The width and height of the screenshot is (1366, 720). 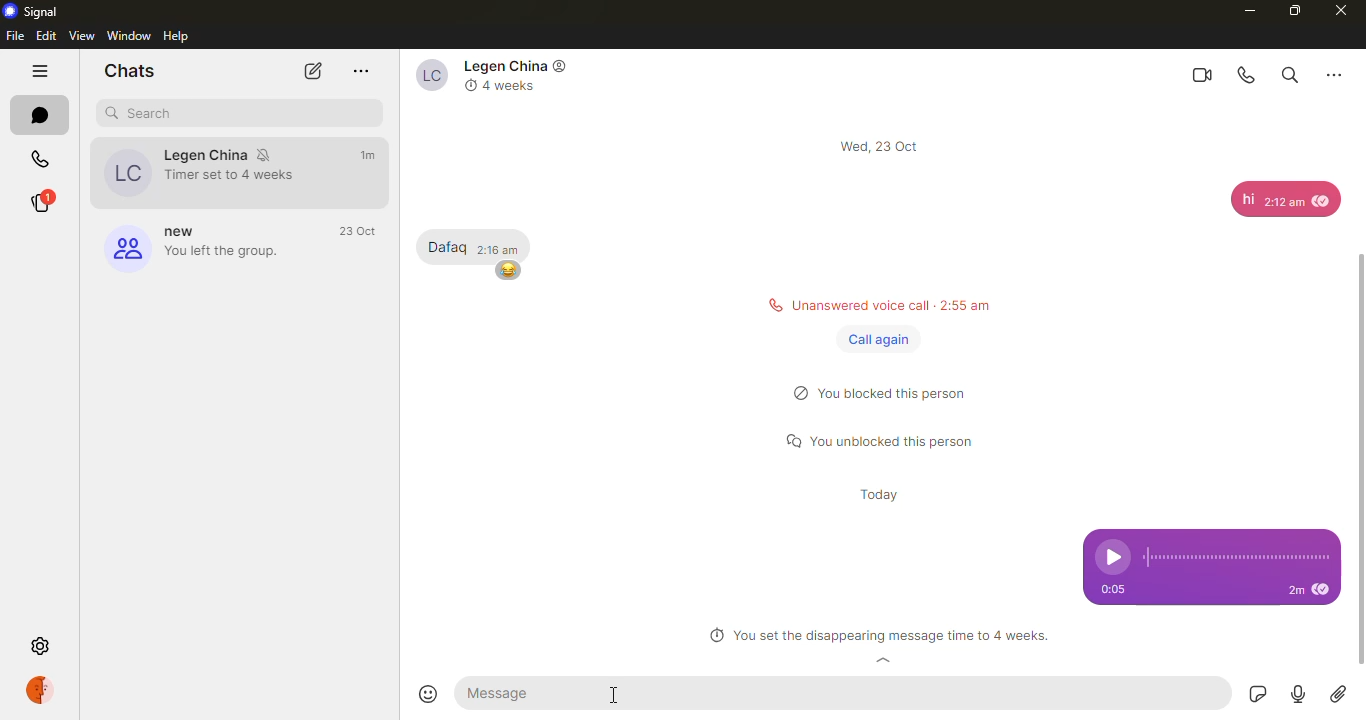 What do you see at coordinates (1342, 11) in the screenshot?
I see `close` at bounding box center [1342, 11].